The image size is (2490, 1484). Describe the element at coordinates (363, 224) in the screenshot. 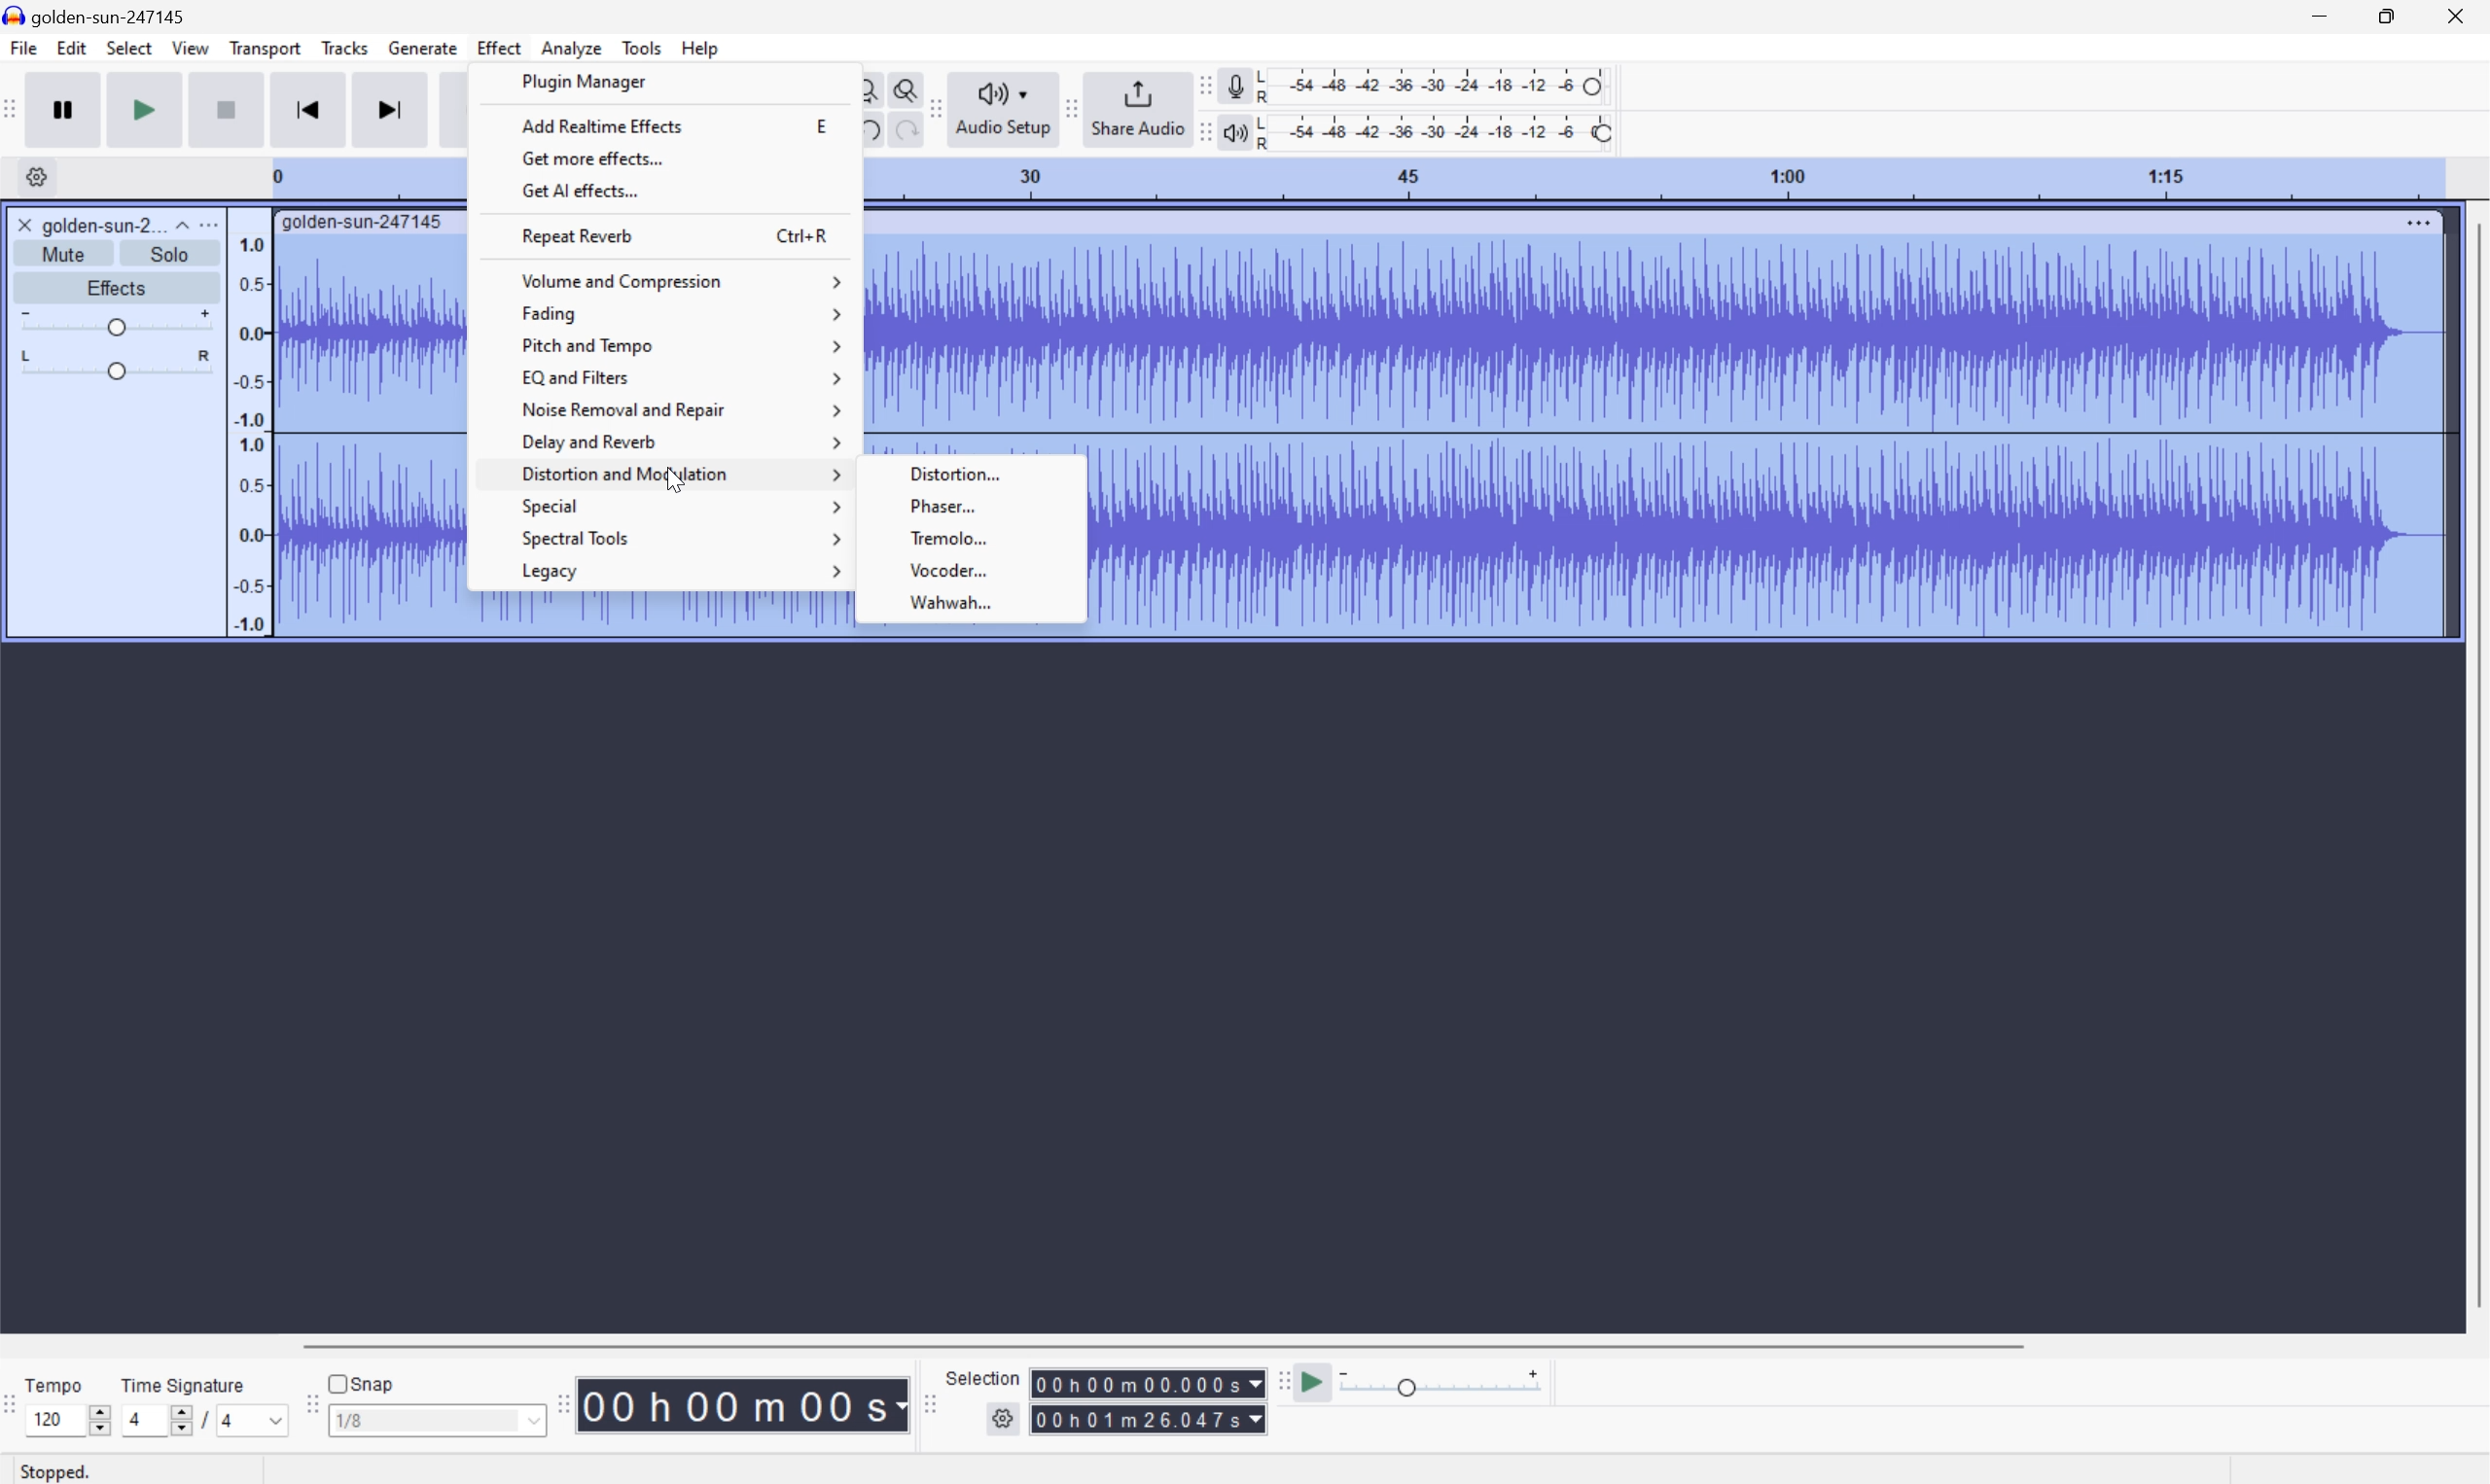

I see `golden-sun-247145` at that location.